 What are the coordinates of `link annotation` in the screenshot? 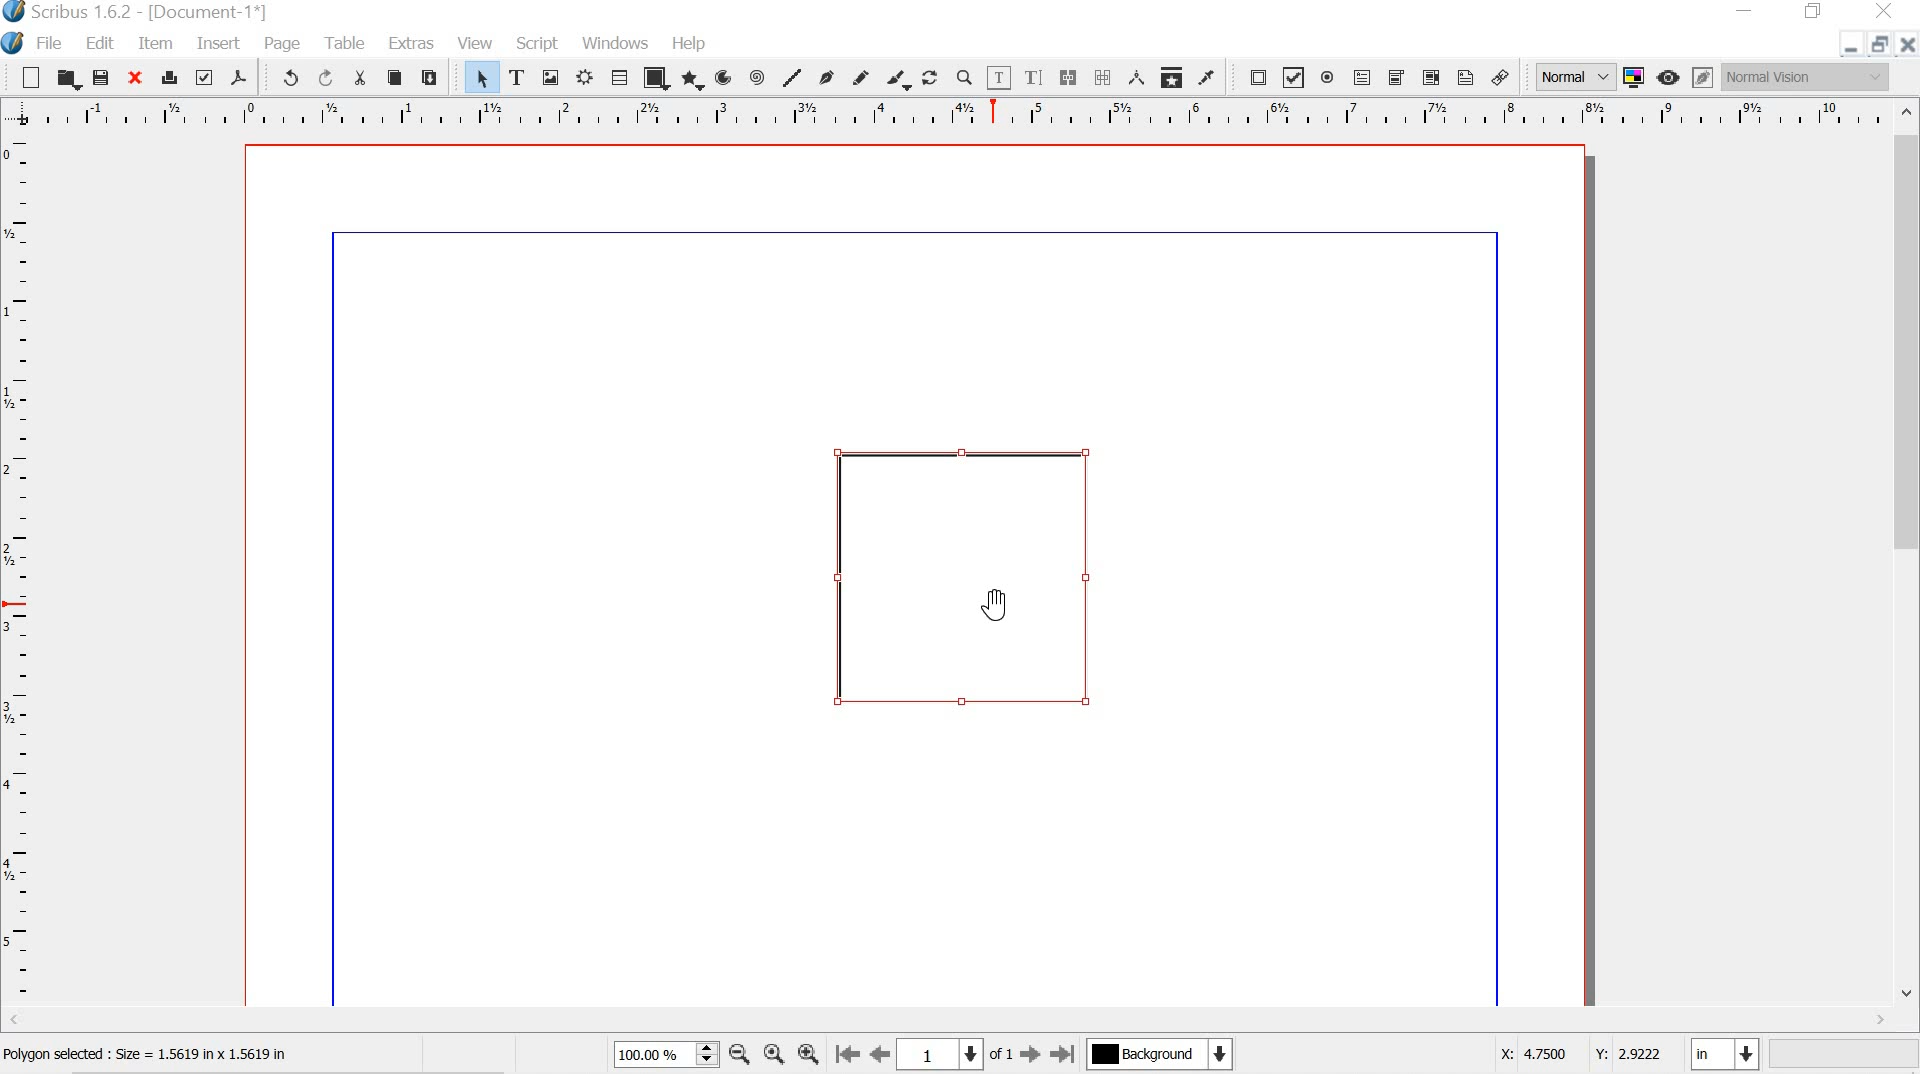 It's located at (1501, 74).